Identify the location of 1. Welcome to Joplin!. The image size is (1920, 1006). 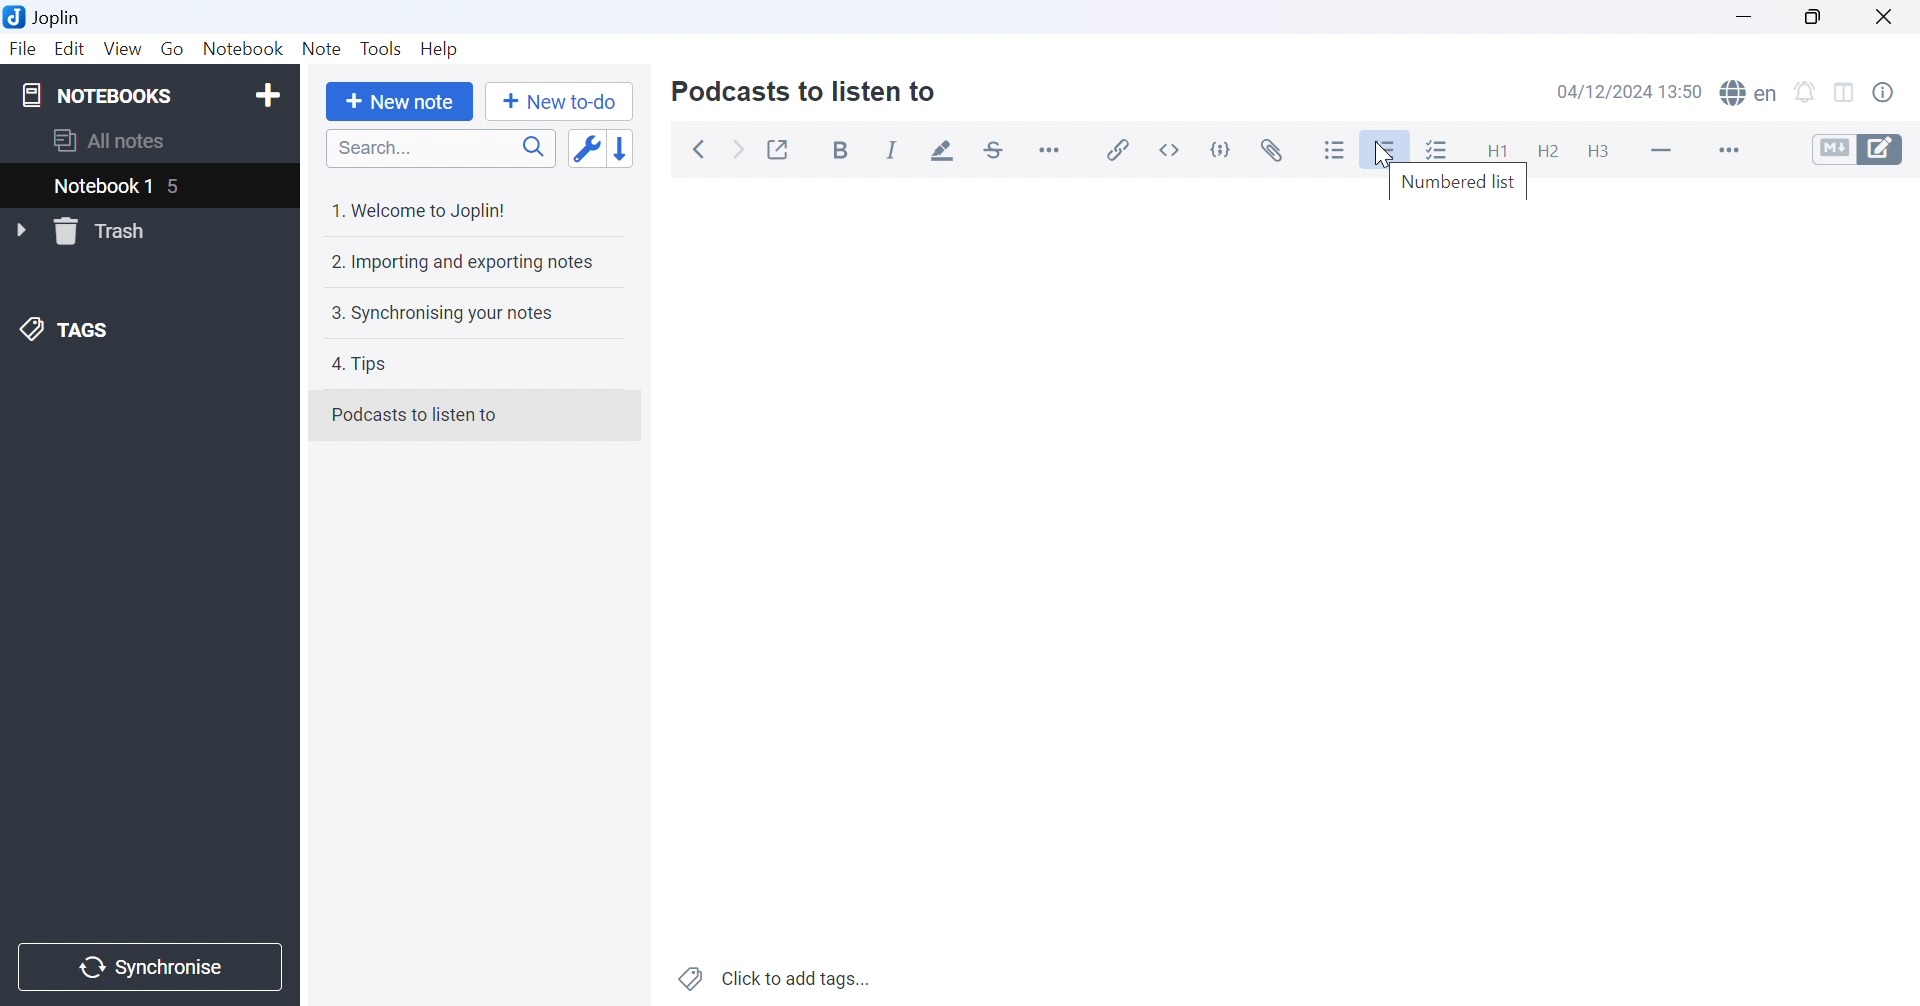
(422, 212).